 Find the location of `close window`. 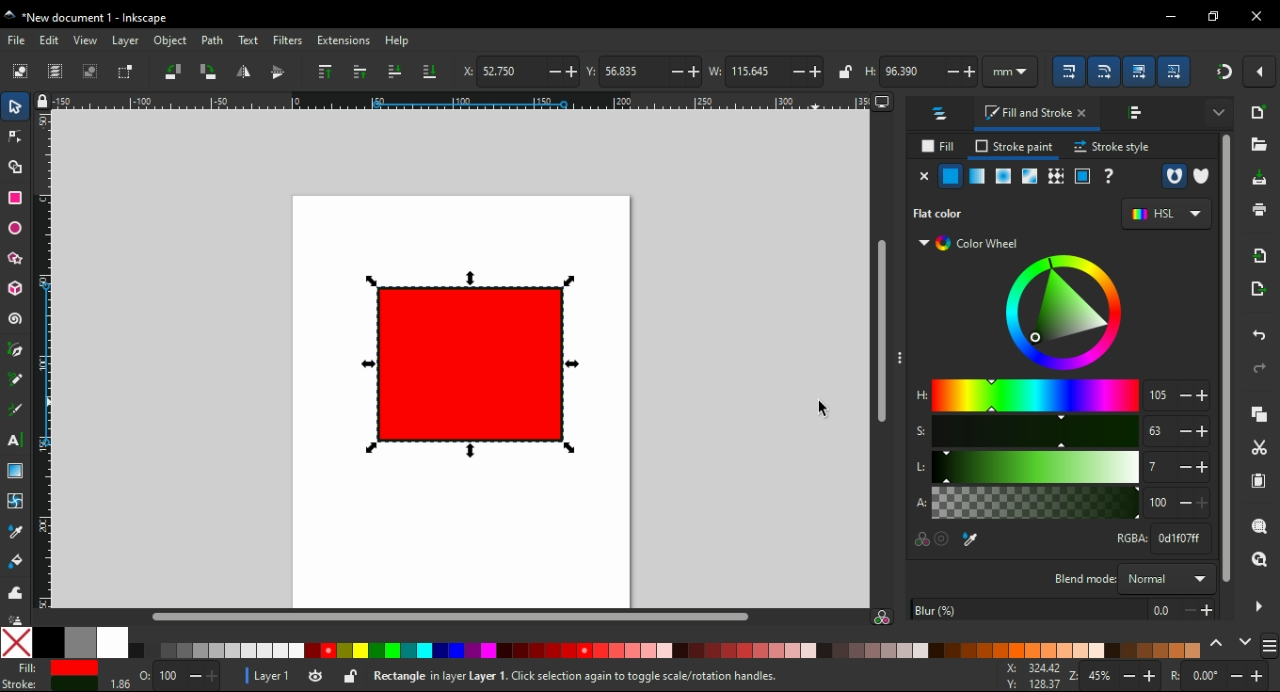

close window is located at coordinates (1257, 16).